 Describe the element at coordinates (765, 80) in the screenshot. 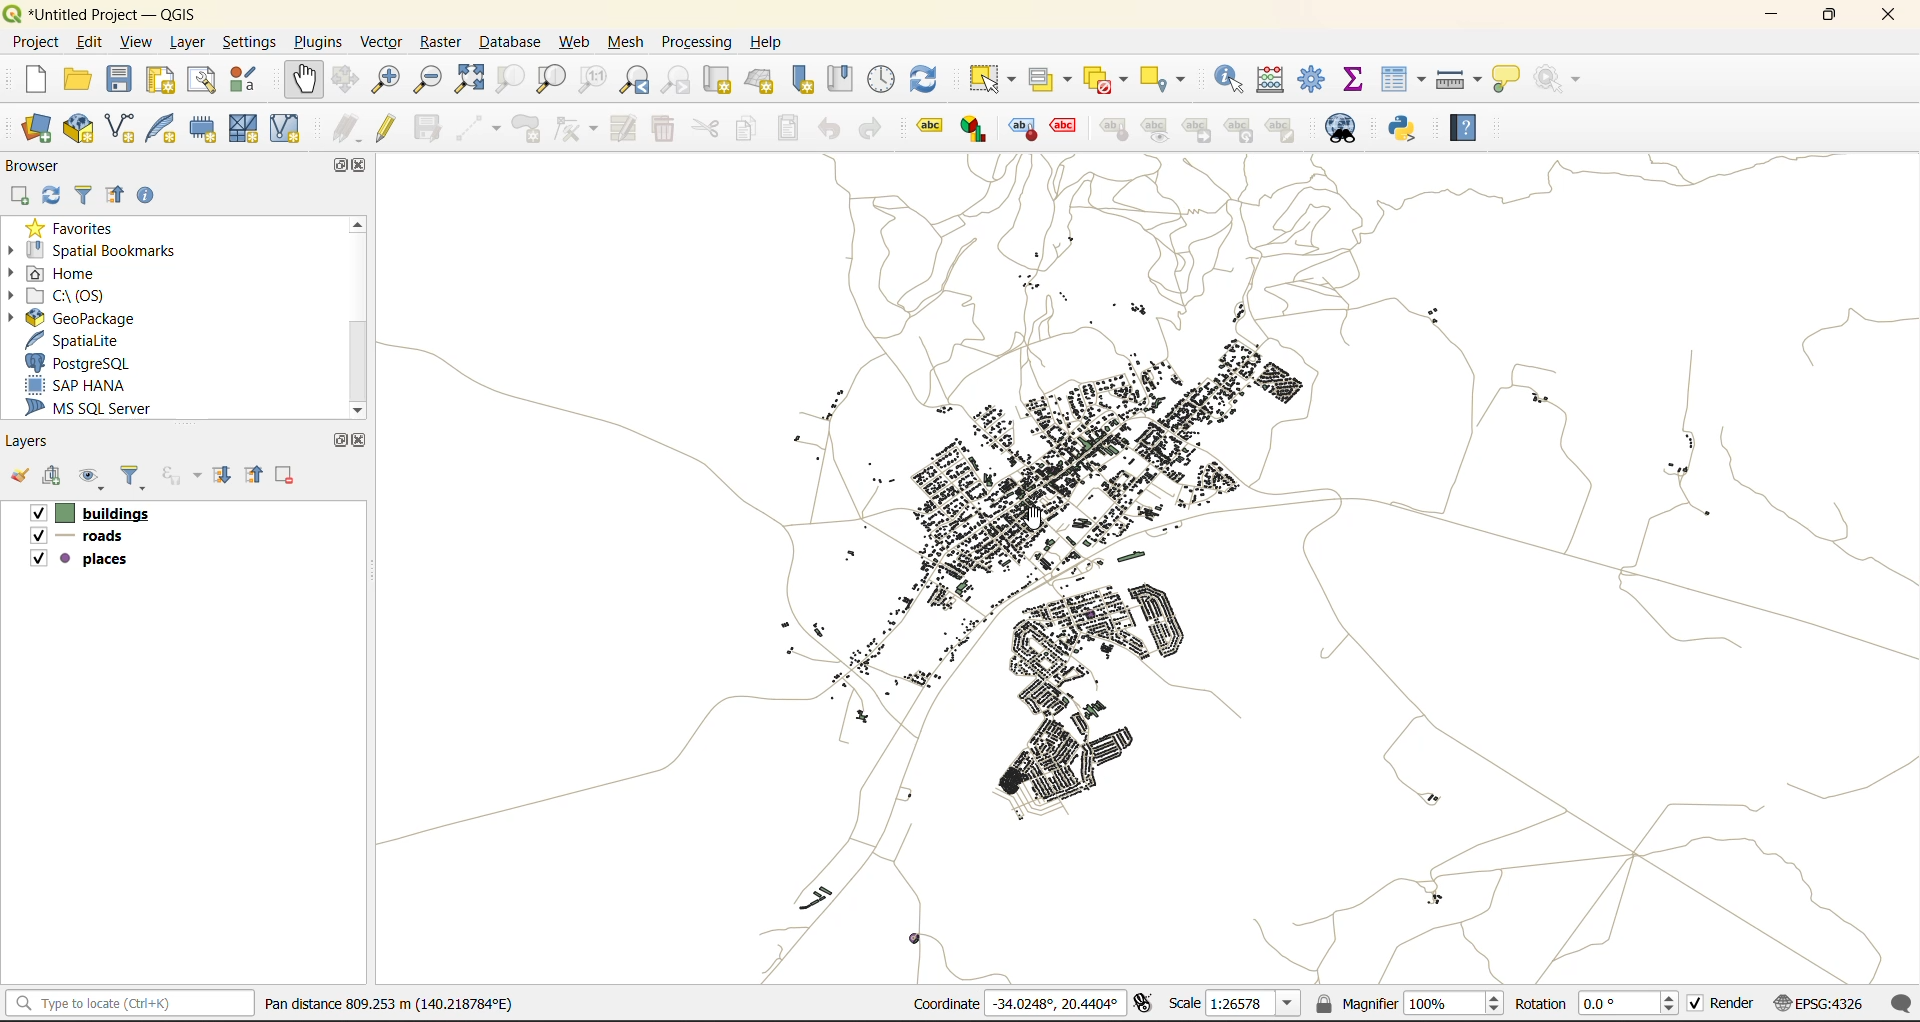

I see `new 3d map view` at that location.